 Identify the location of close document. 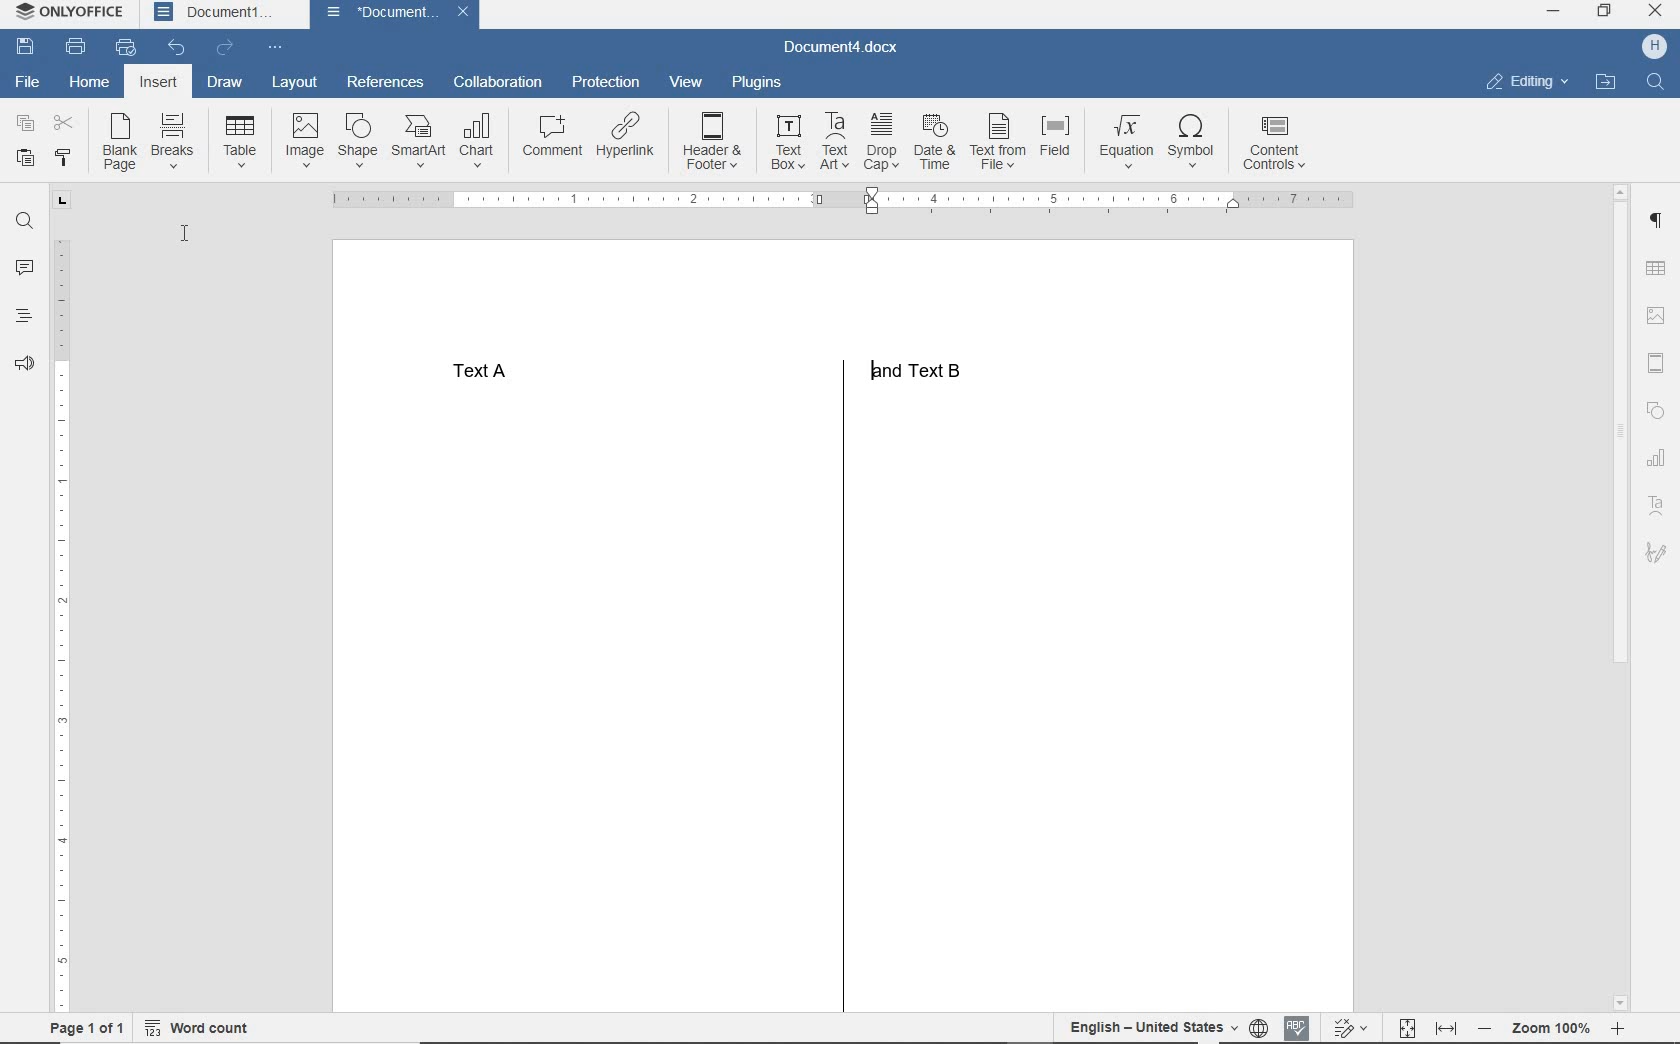
(468, 15).